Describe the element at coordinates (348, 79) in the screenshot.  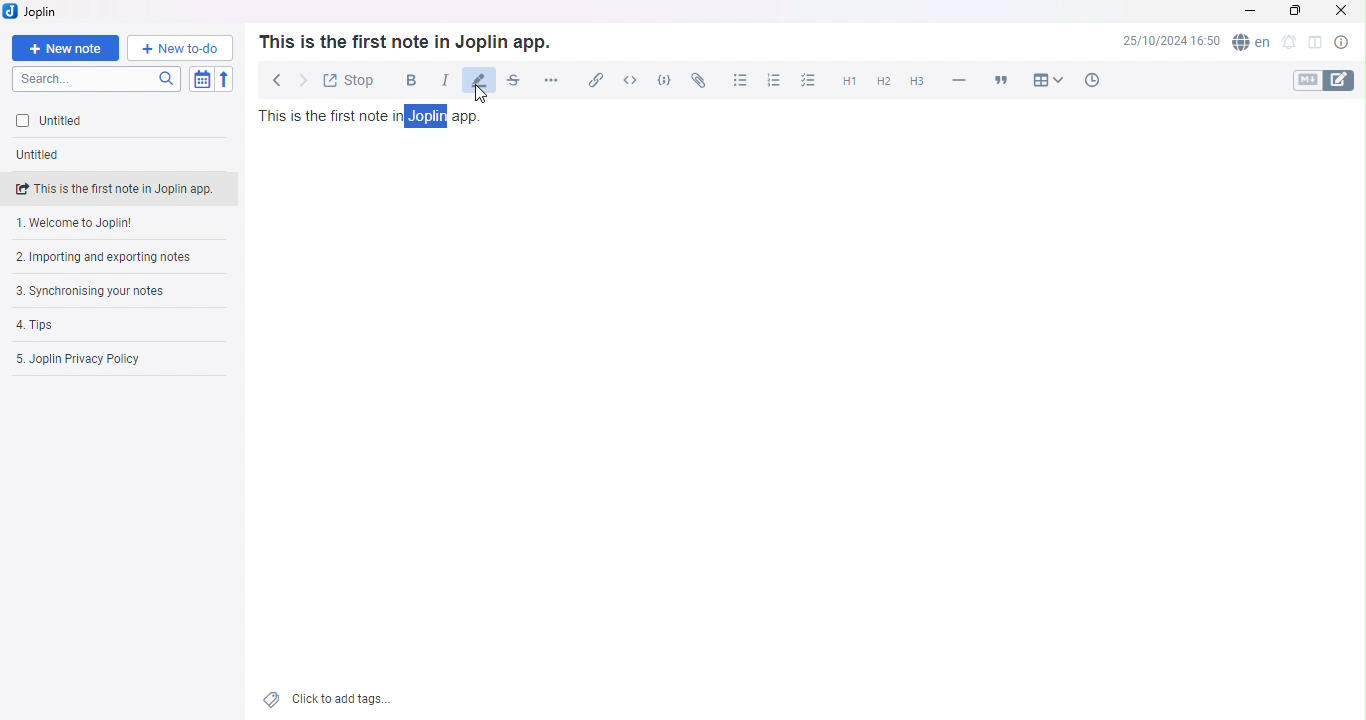
I see `Toggle external editing` at that location.